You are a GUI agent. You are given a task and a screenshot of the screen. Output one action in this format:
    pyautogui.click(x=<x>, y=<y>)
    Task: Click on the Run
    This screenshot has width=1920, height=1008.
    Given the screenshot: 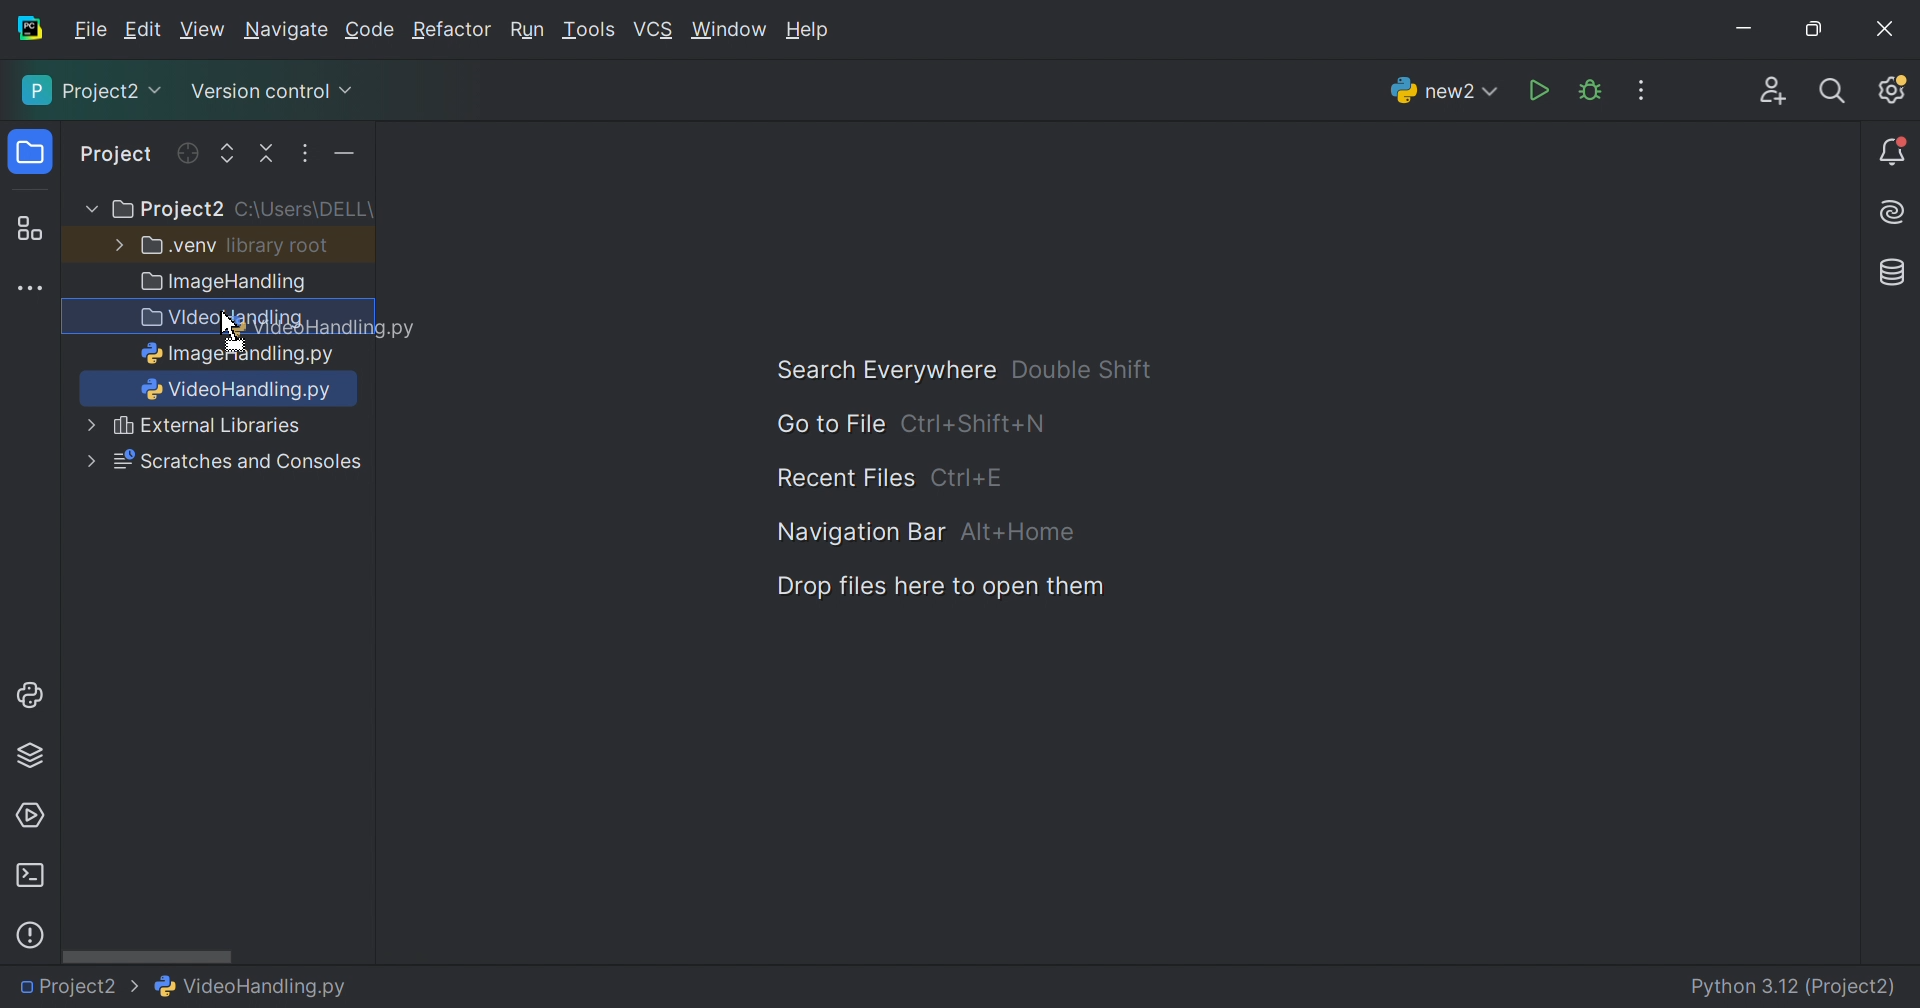 What is the action you would take?
    pyautogui.click(x=1541, y=92)
    